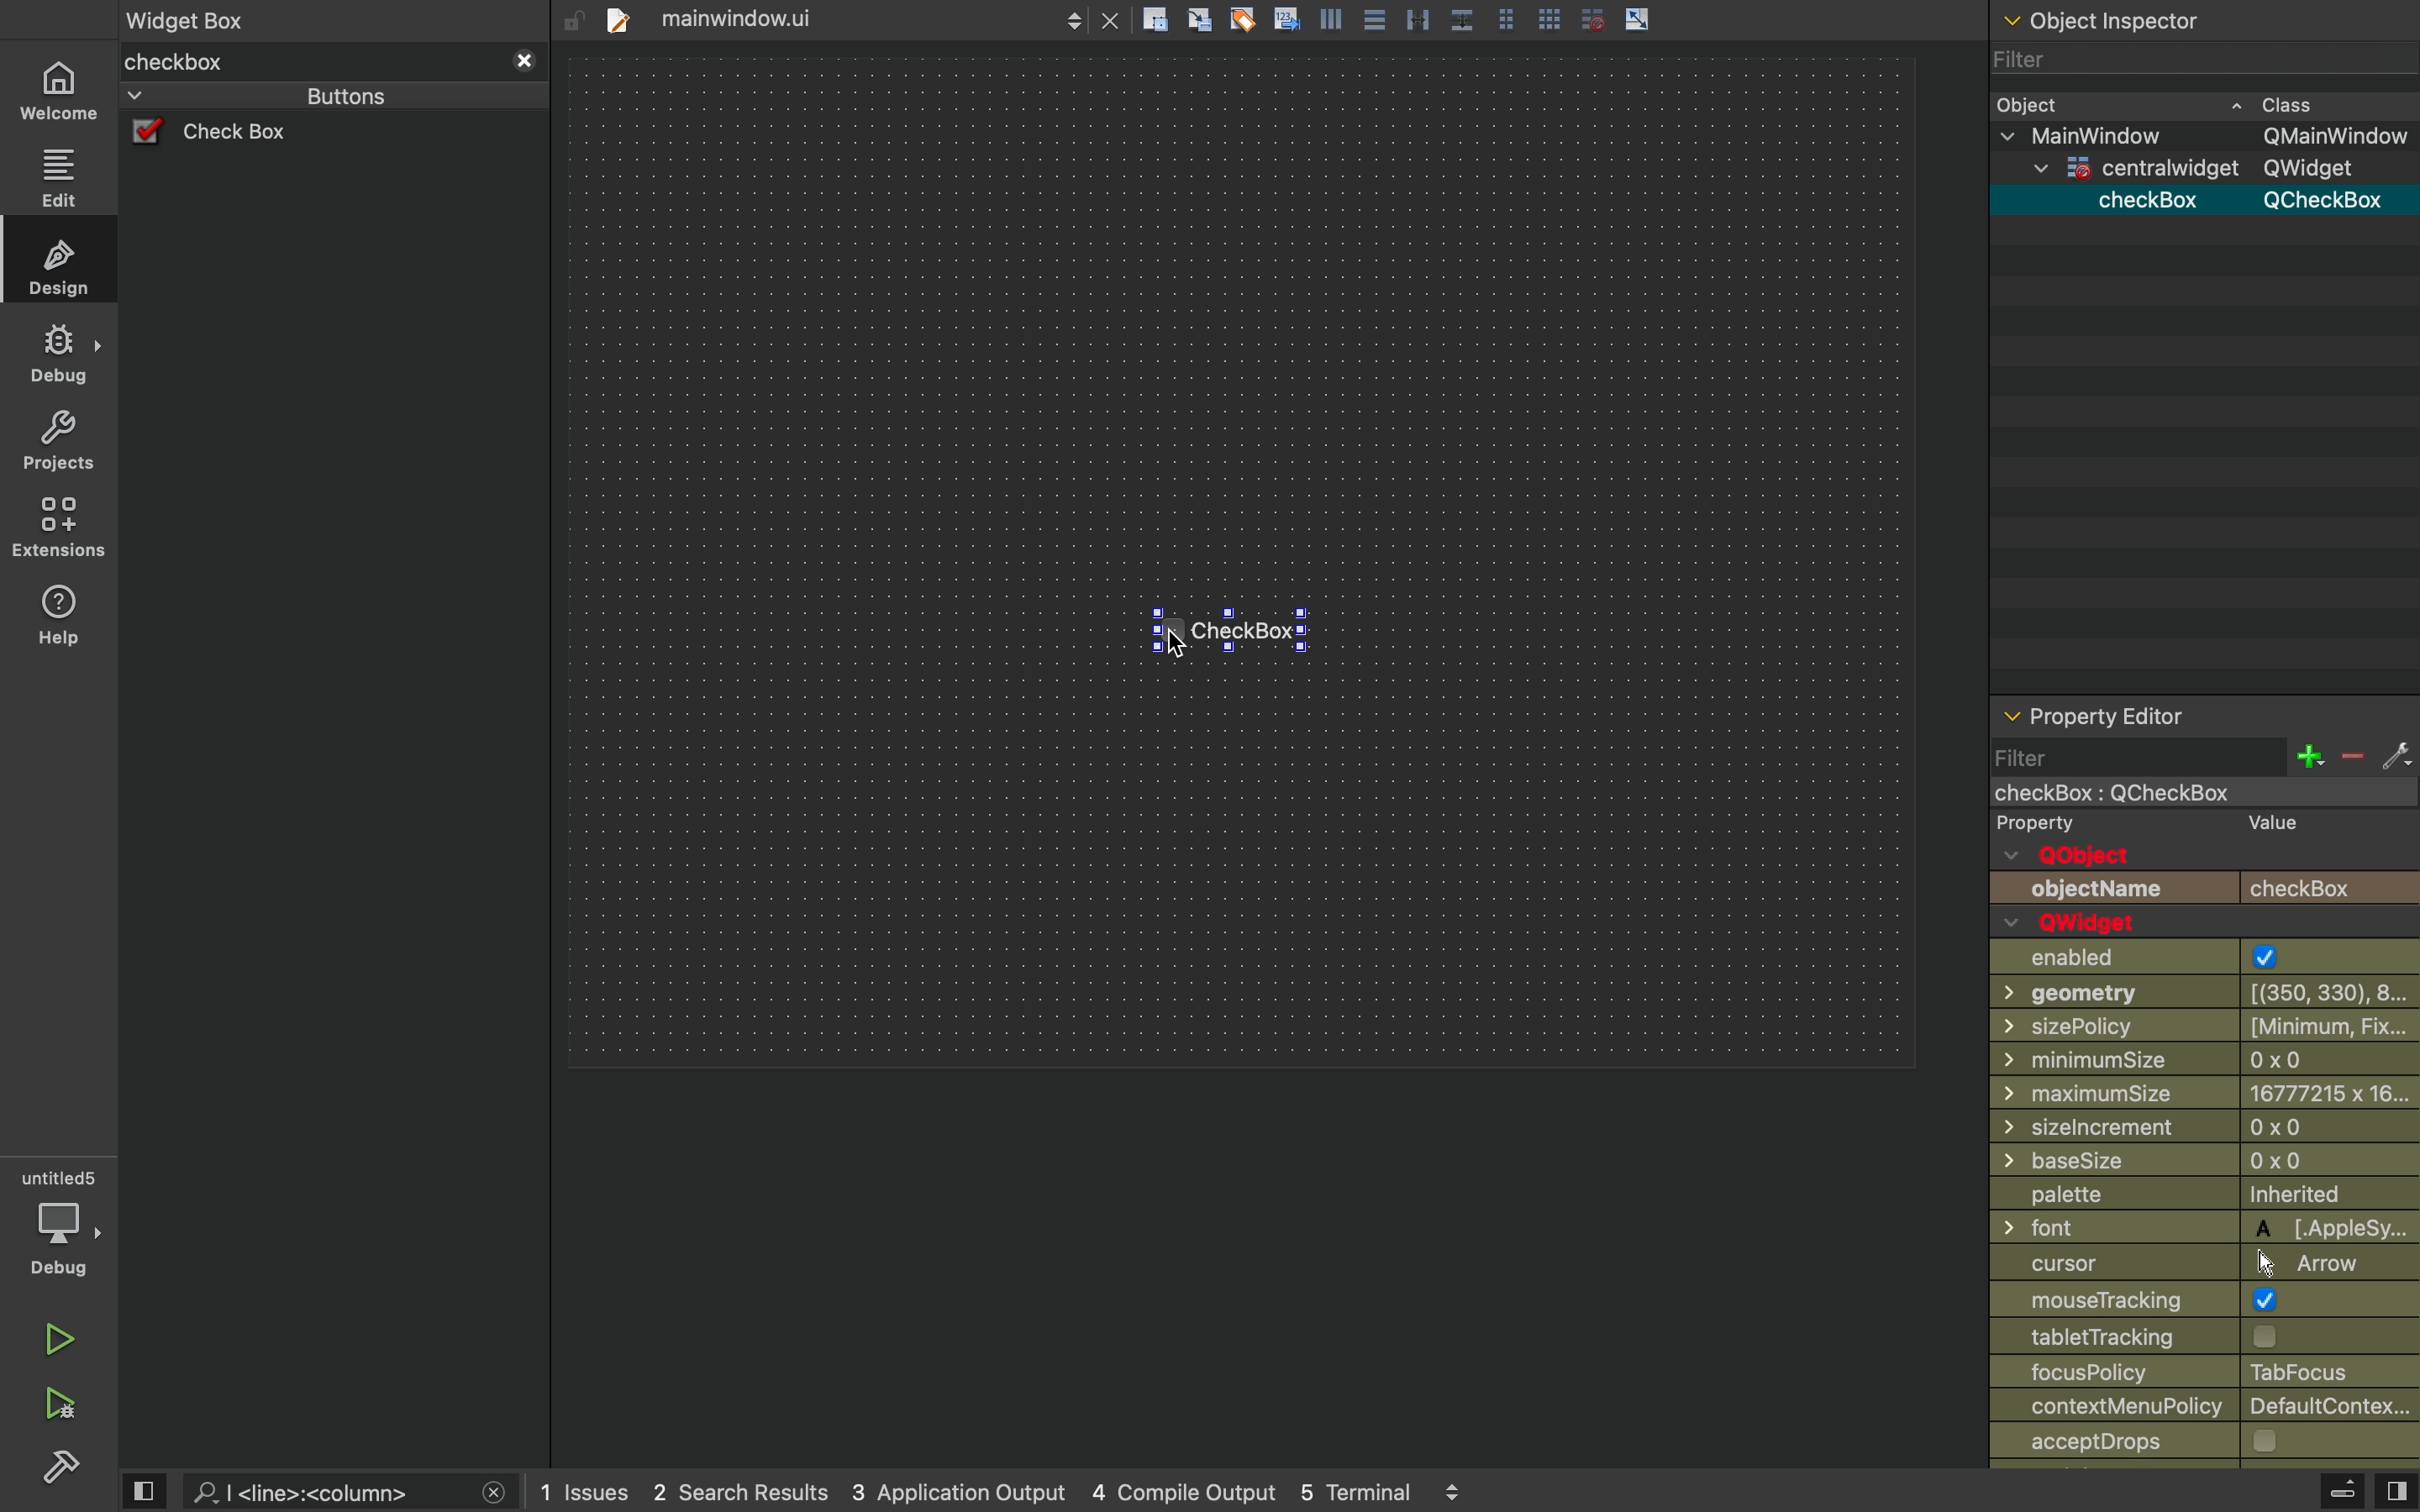 The image size is (2420, 1512). Describe the element at coordinates (1331, 17) in the screenshot. I see `align left` at that location.